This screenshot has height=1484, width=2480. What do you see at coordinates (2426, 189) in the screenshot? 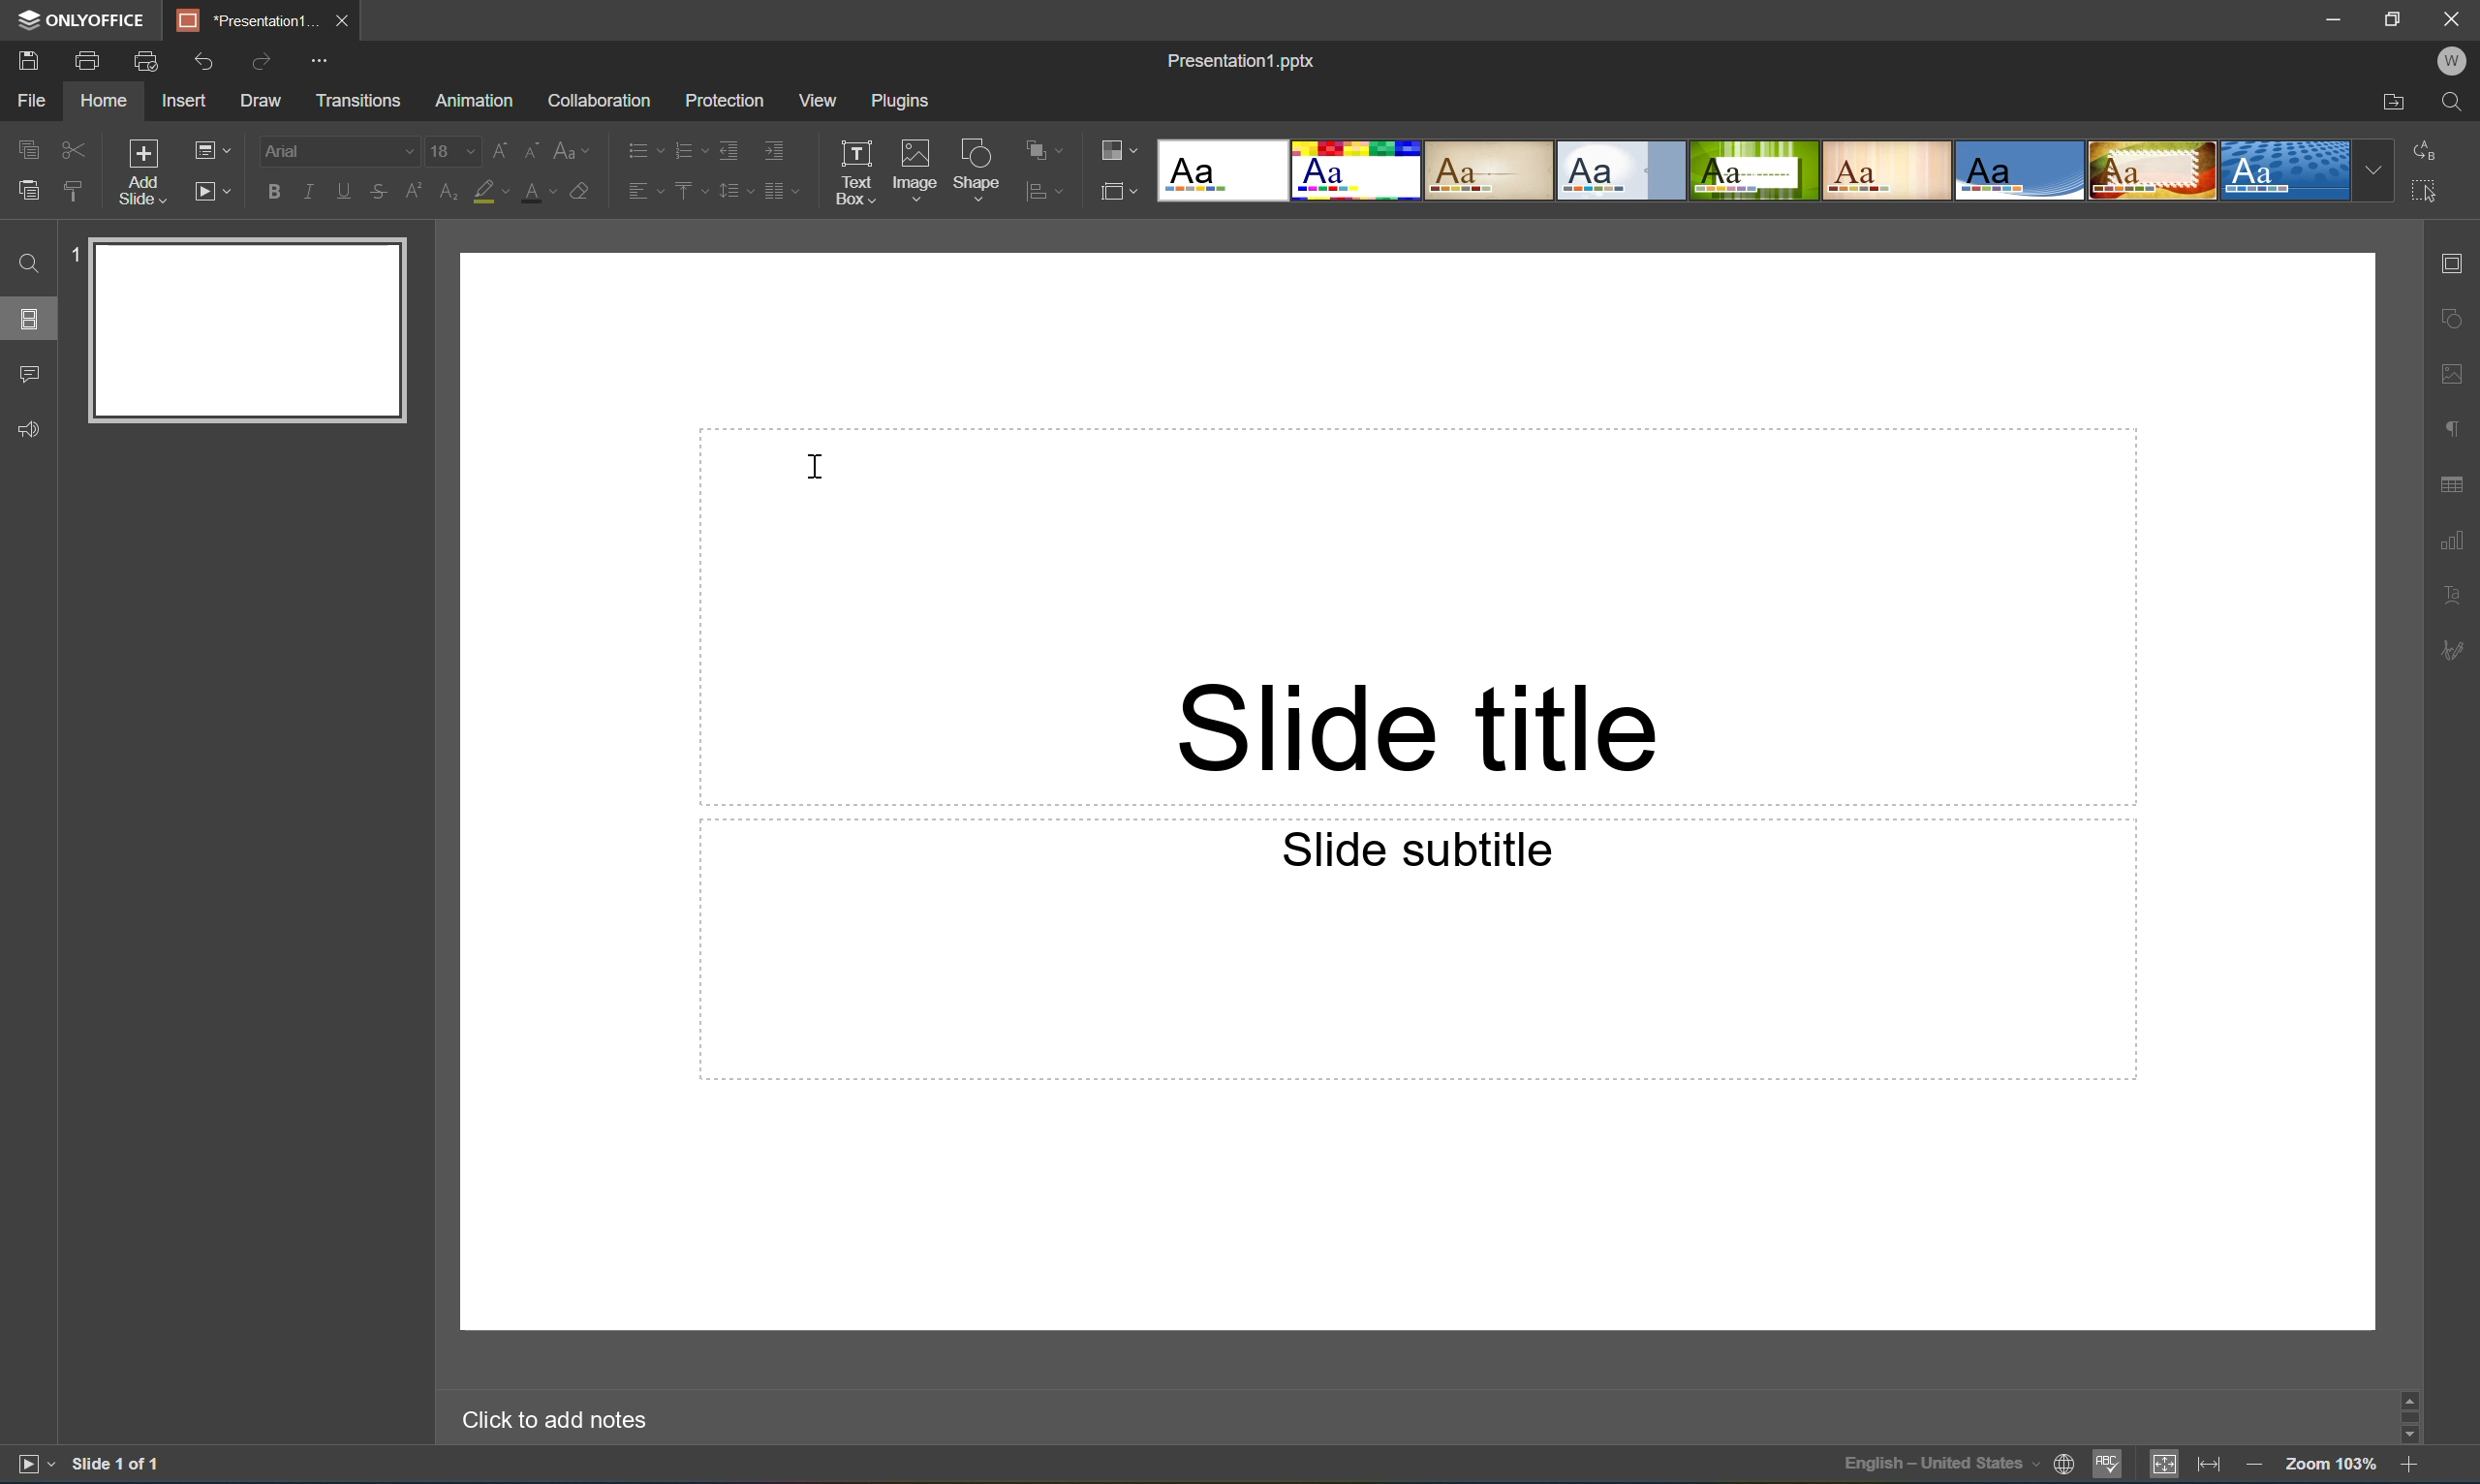
I see `Select all` at bounding box center [2426, 189].